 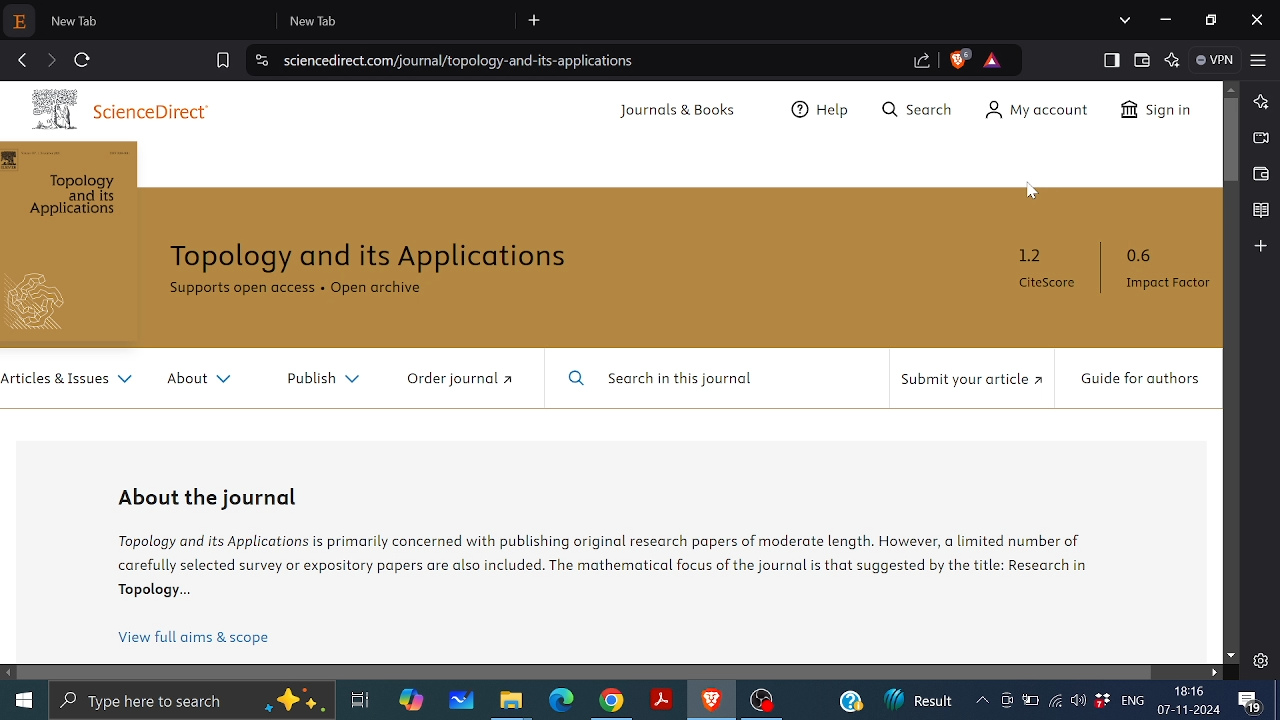 I want to click on Leo AI, so click(x=1171, y=59).